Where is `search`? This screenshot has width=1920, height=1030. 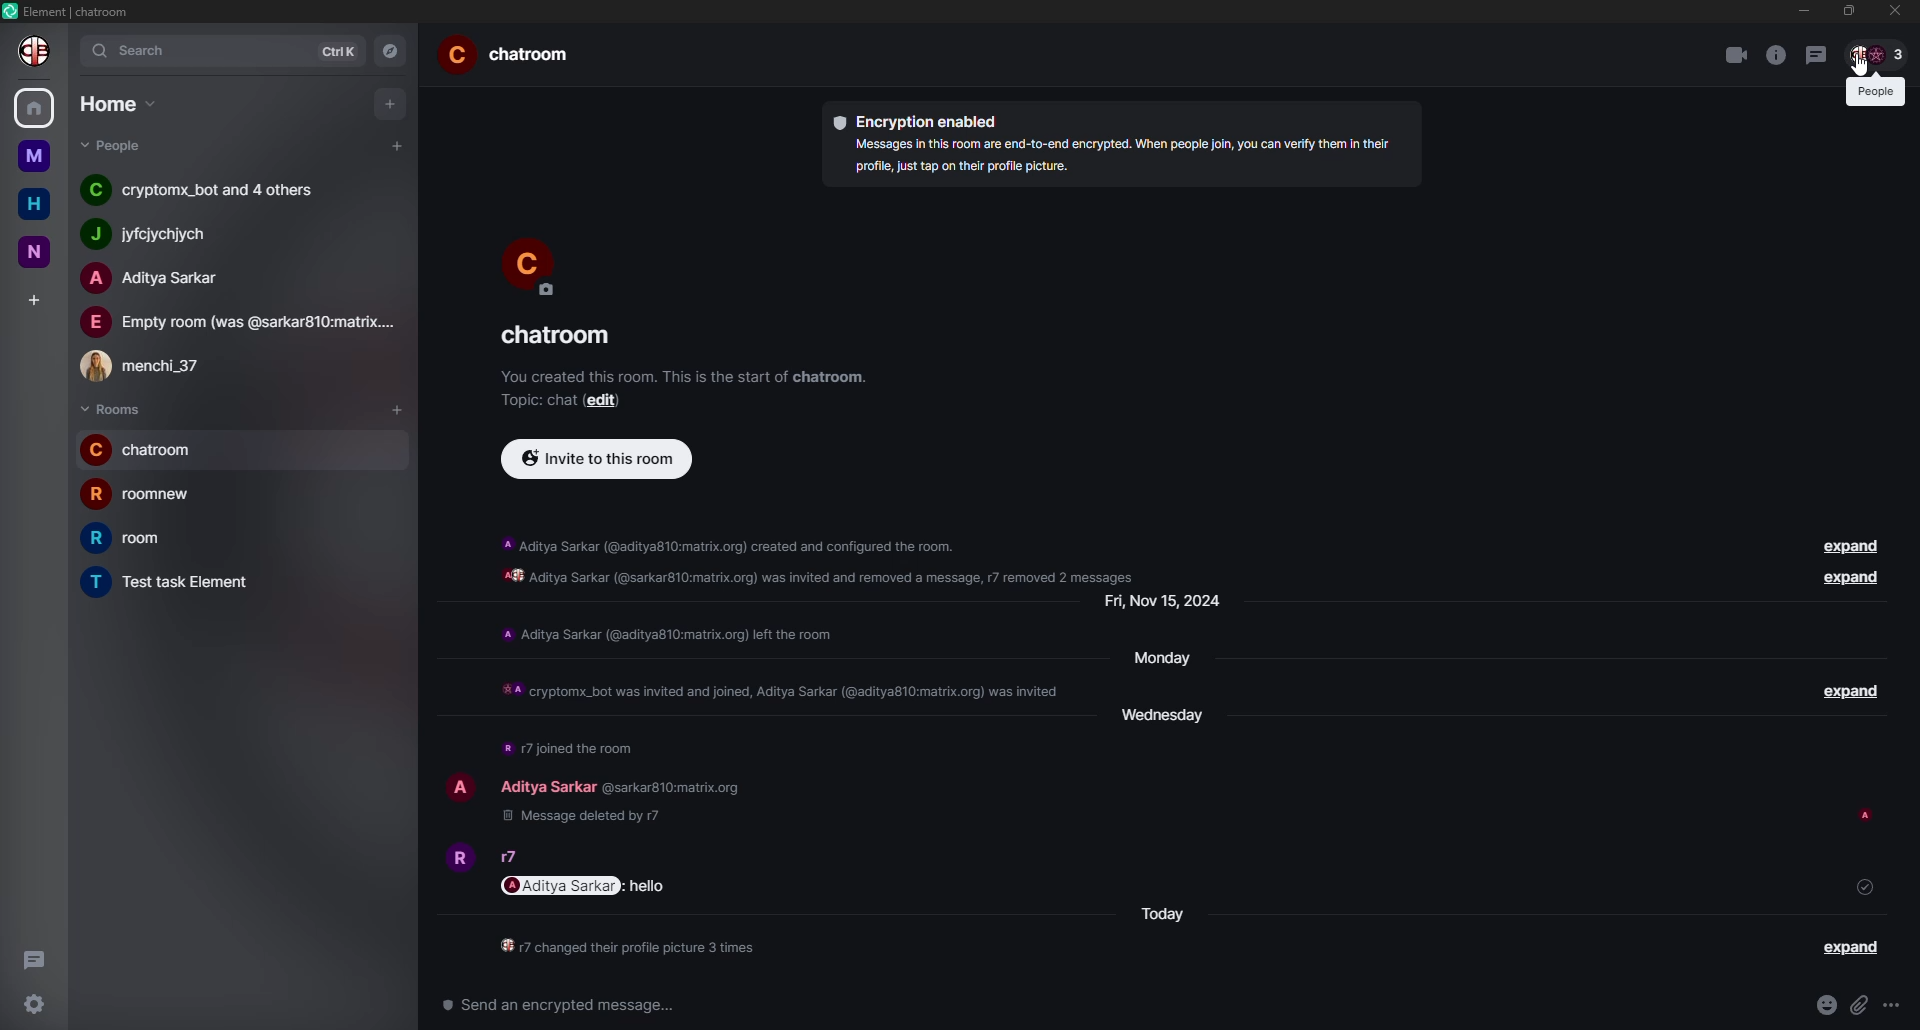 search is located at coordinates (139, 49).